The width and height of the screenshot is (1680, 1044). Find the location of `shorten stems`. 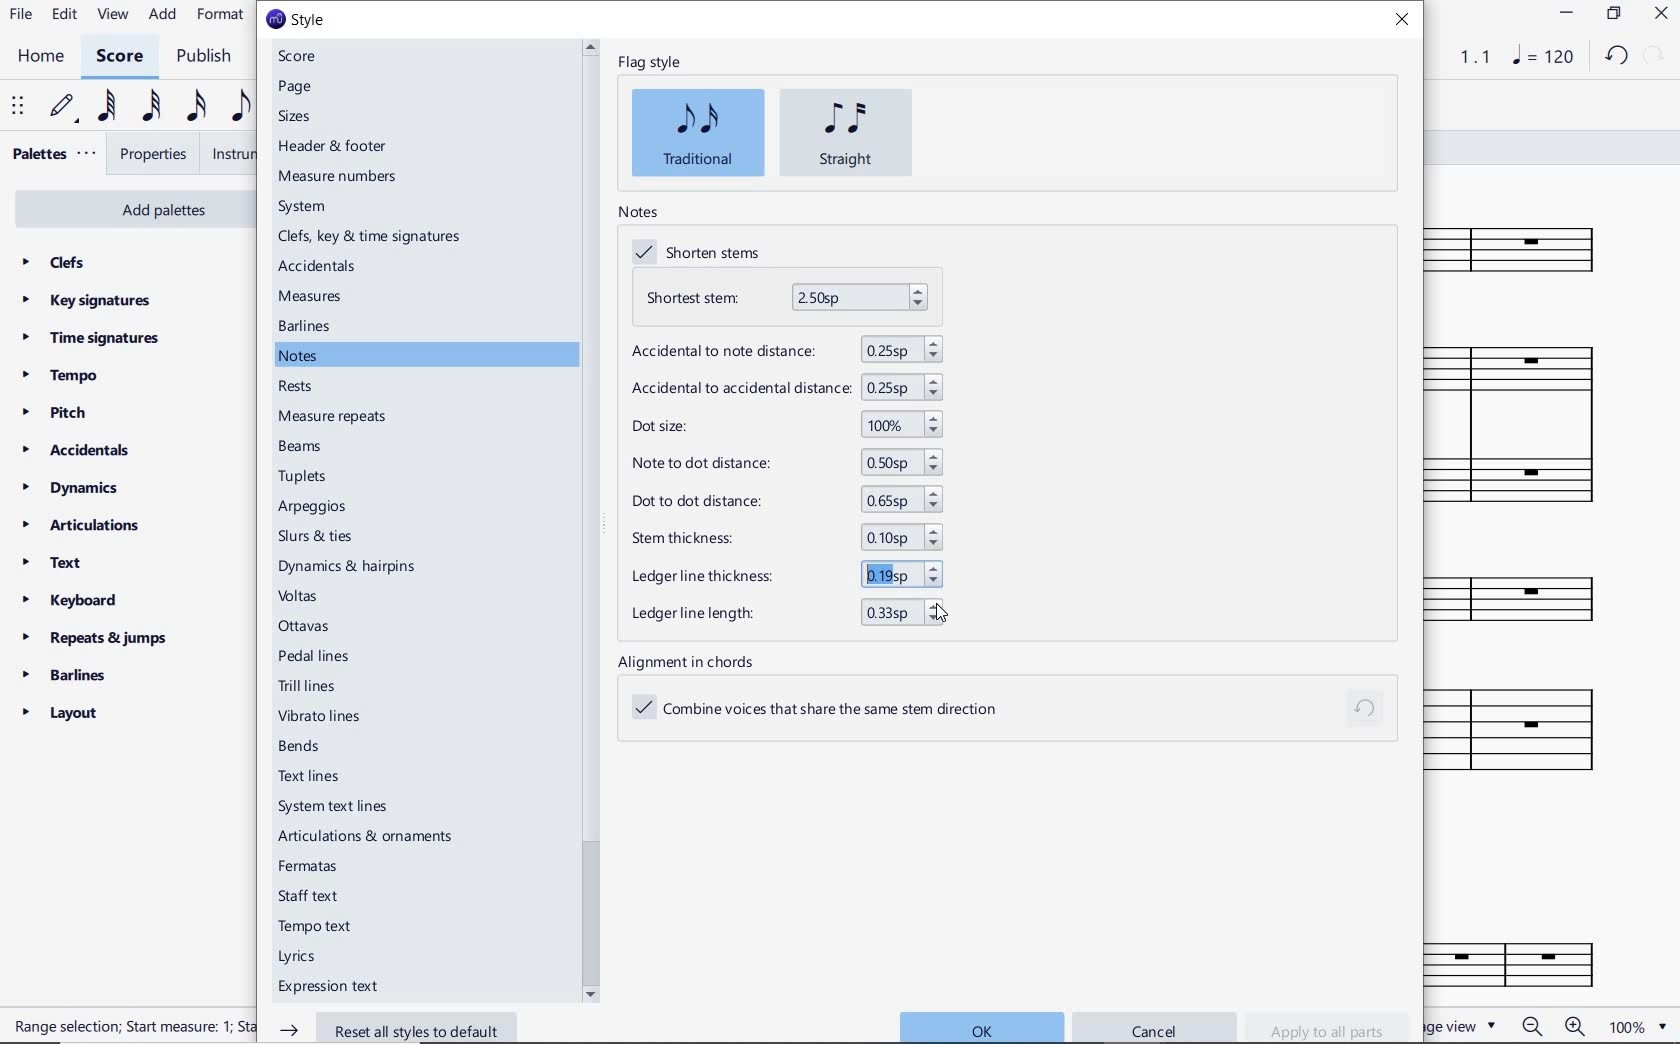

shorten stems is located at coordinates (702, 254).